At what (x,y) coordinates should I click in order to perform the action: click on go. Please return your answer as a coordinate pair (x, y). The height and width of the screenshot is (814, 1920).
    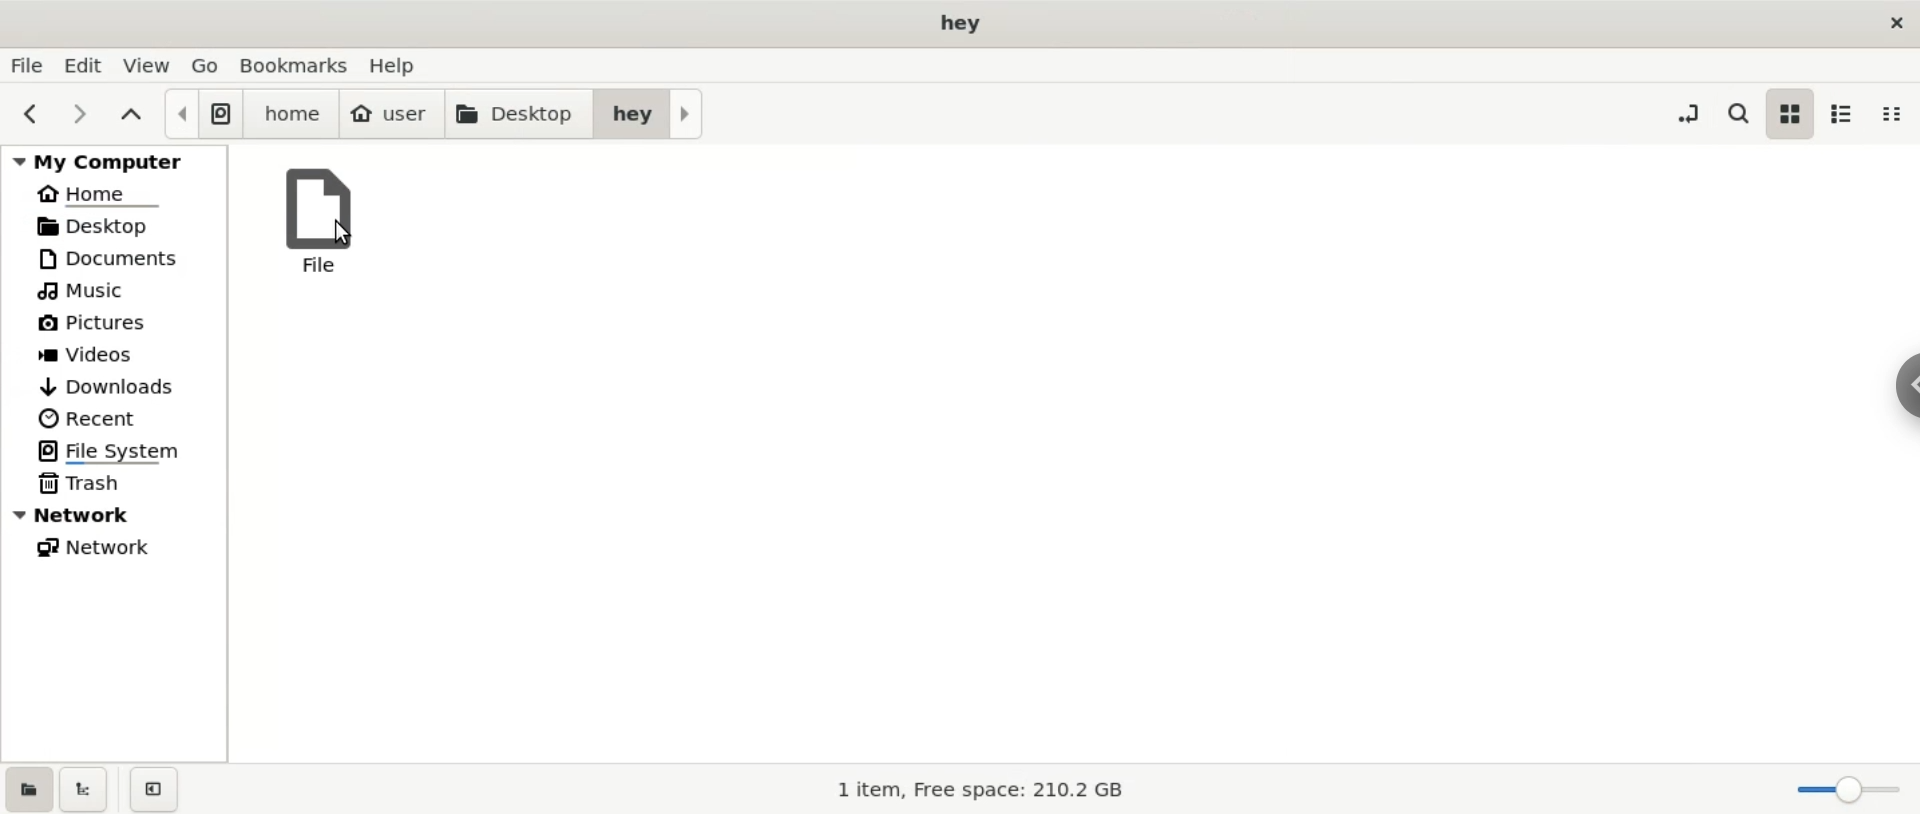
    Looking at the image, I should click on (207, 63).